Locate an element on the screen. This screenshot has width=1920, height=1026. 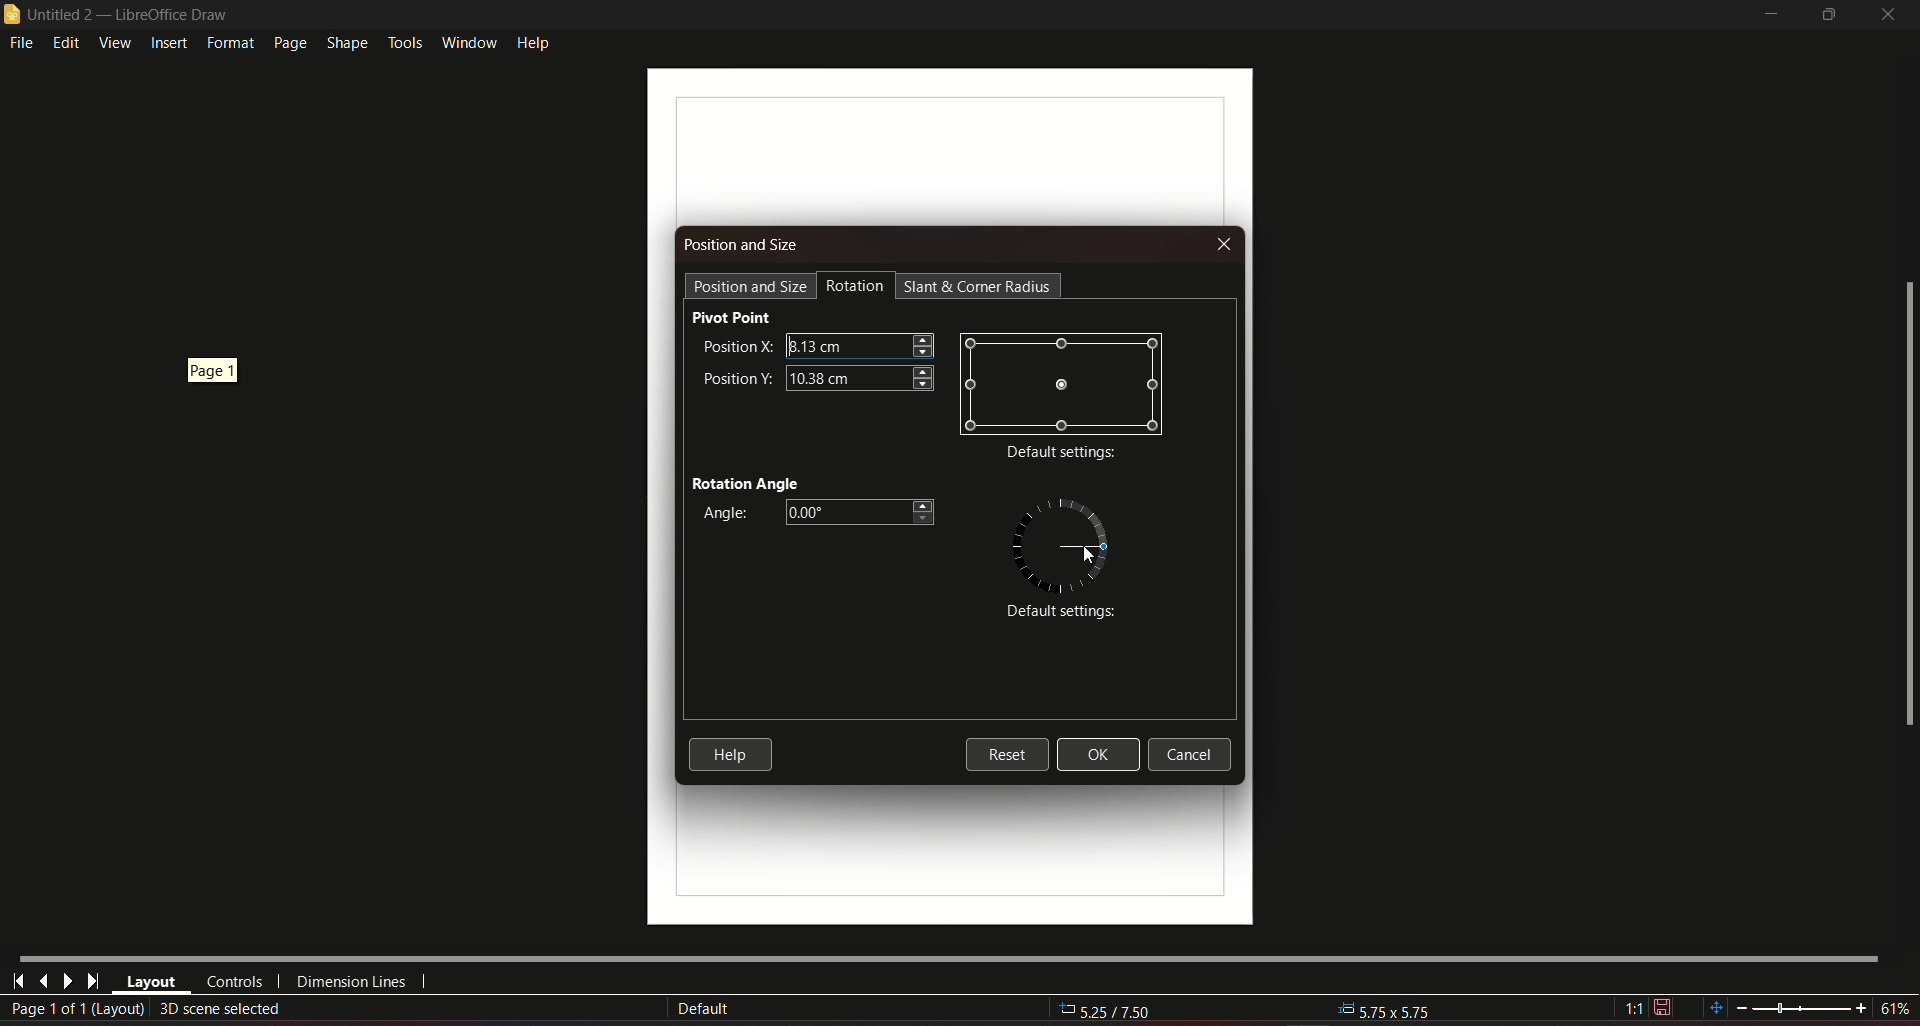
1:1 is located at coordinates (1648, 1008).